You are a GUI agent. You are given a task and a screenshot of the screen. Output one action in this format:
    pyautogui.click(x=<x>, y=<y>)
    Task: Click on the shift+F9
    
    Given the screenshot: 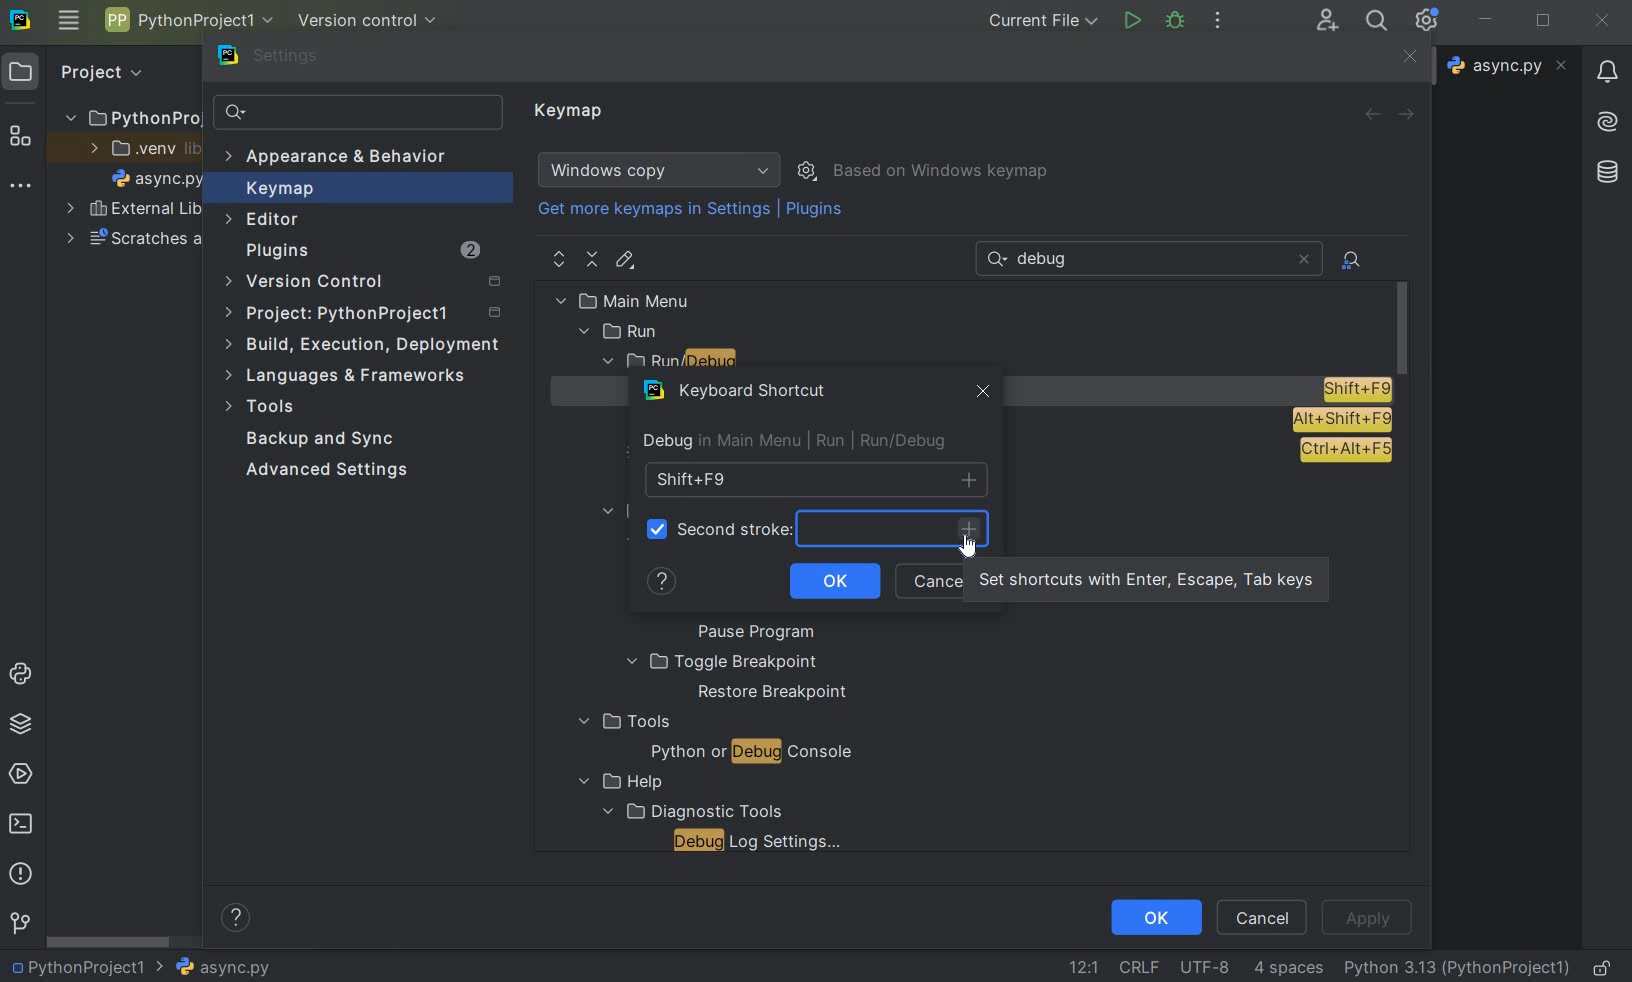 What is the action you would take?
    pyautogui.click(x=815, y=480)
    